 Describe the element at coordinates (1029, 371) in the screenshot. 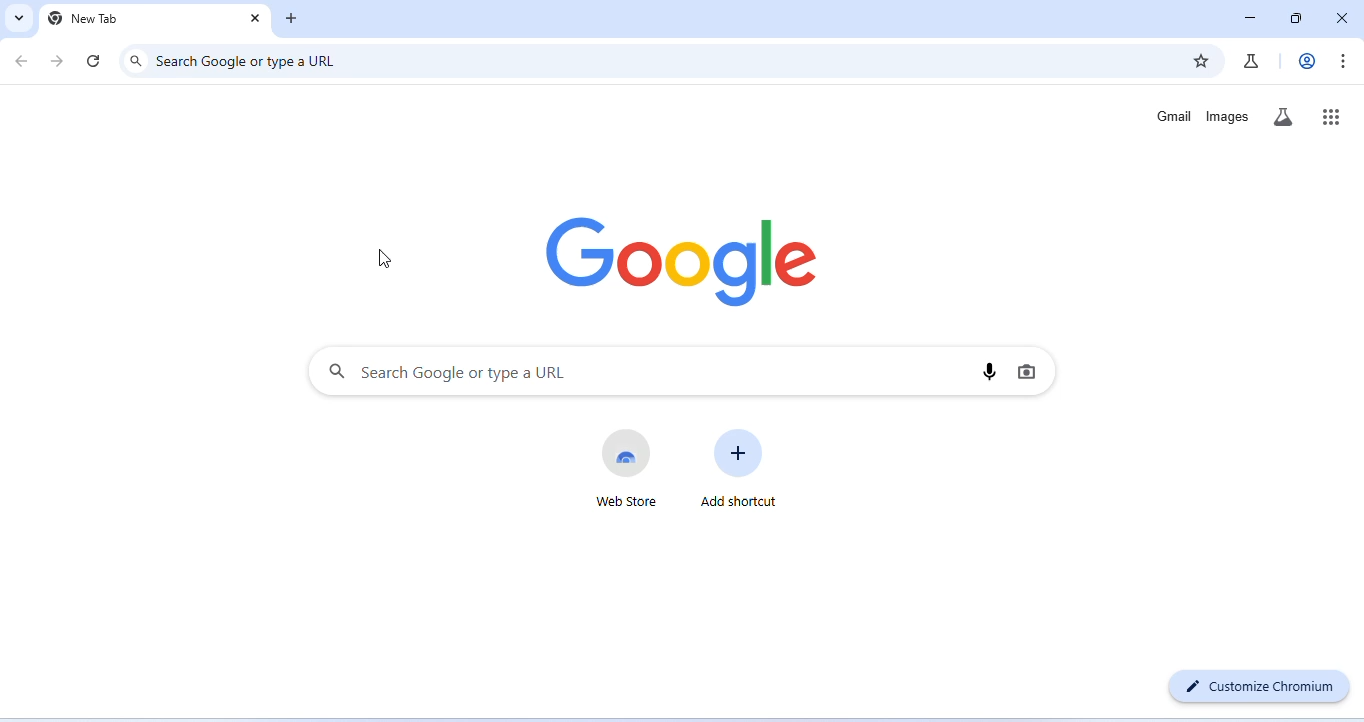

I see `image search` at that location.